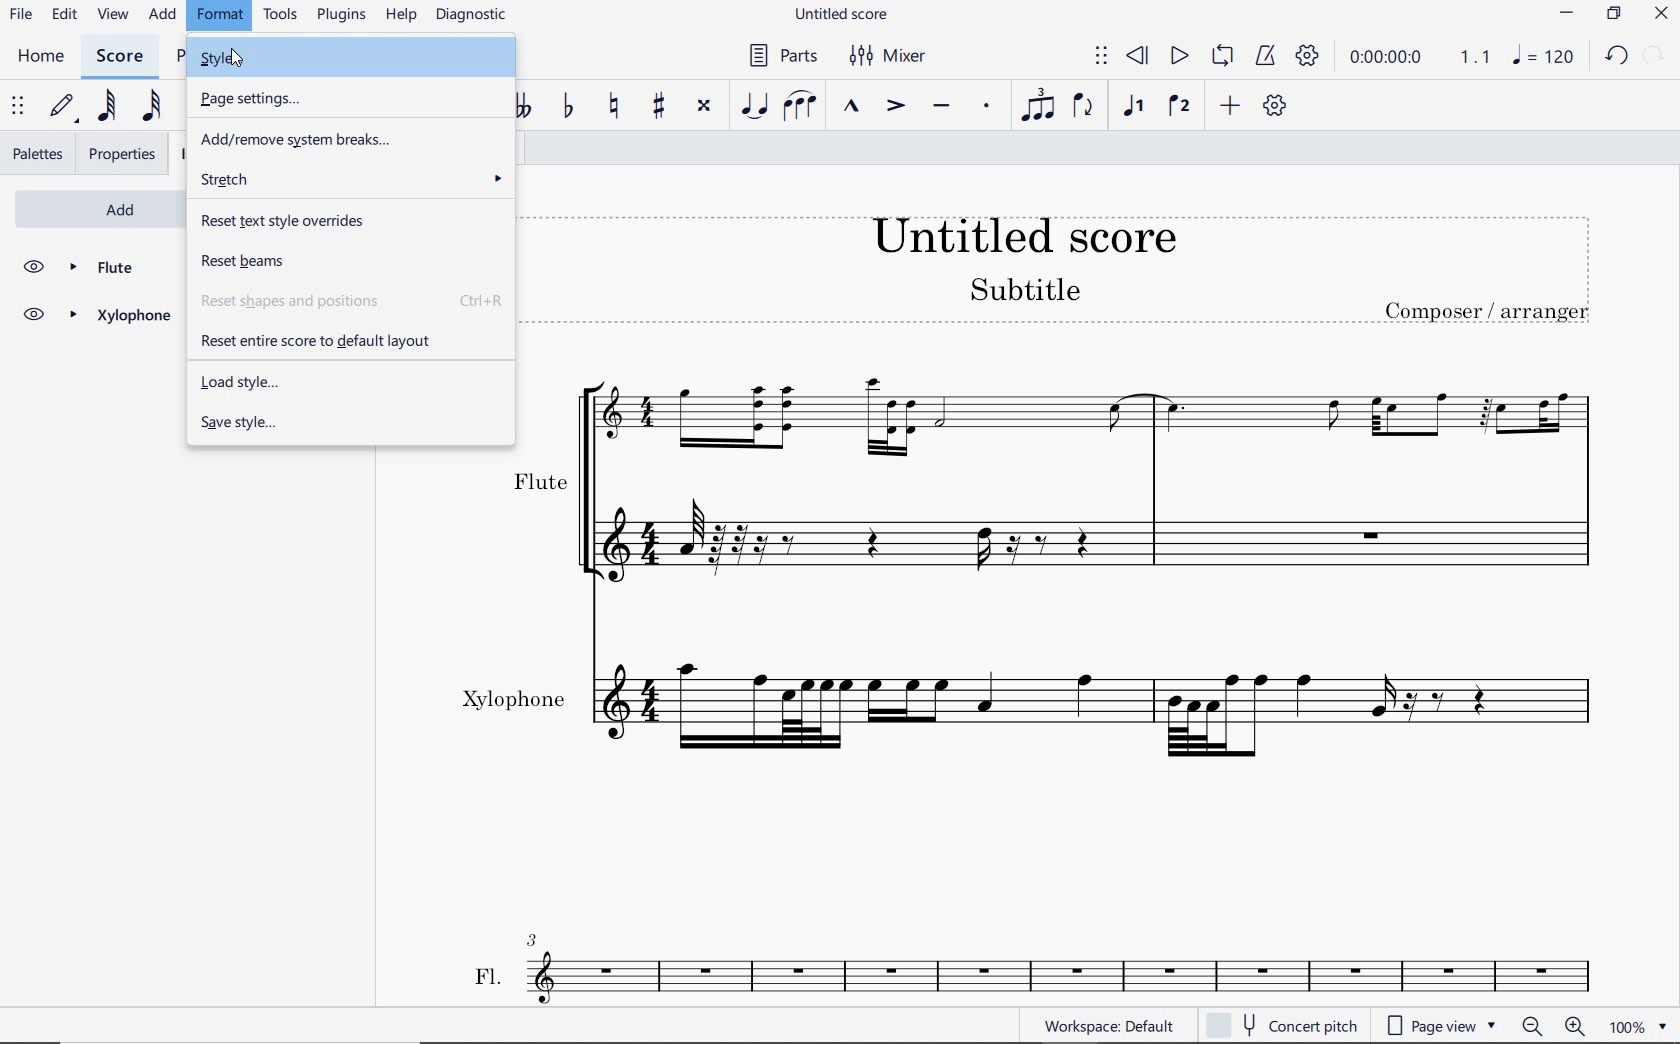 The image size is (1680, 1044). Describe the element at coordinates (893, 104) in the screenshot. I see `ACCENT` at that location.